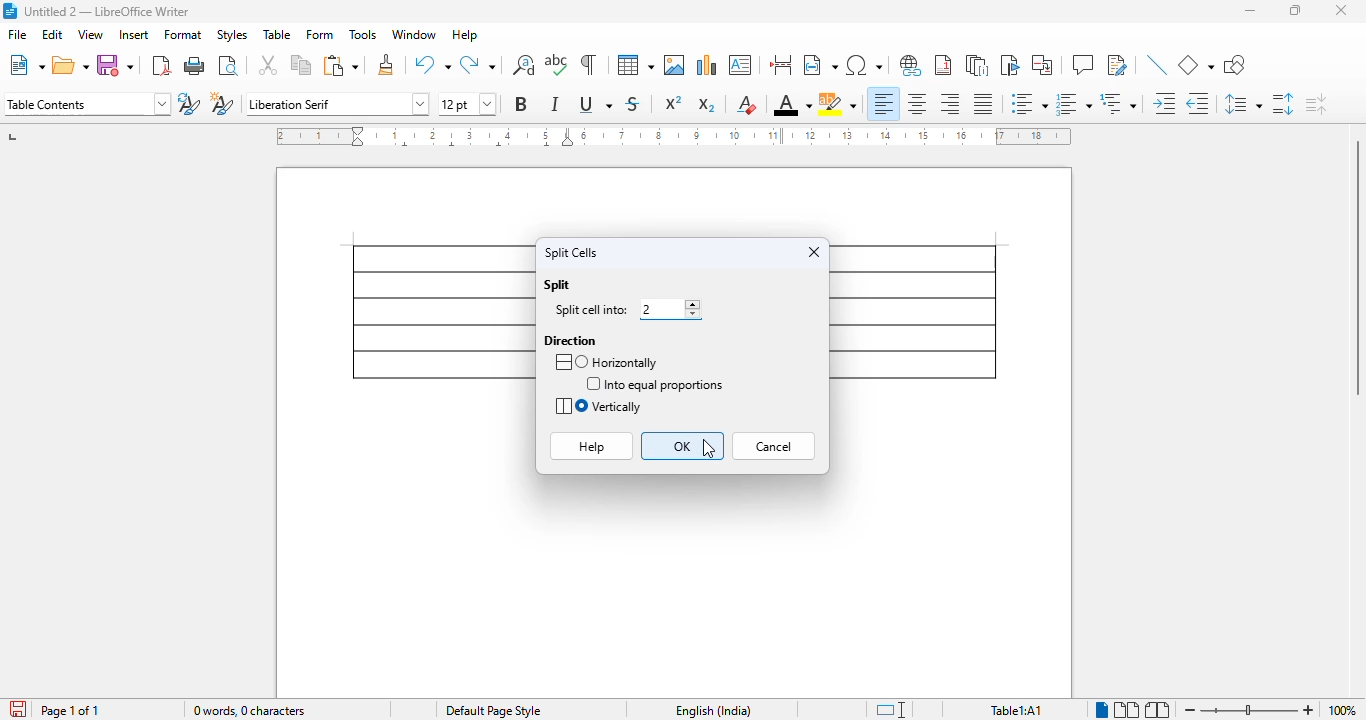 The height and width of the screenshot is (720, 1366). What do you see at coordinates (71, 66) in the screenshot?
I see `open` at bounding box center [71, 66].